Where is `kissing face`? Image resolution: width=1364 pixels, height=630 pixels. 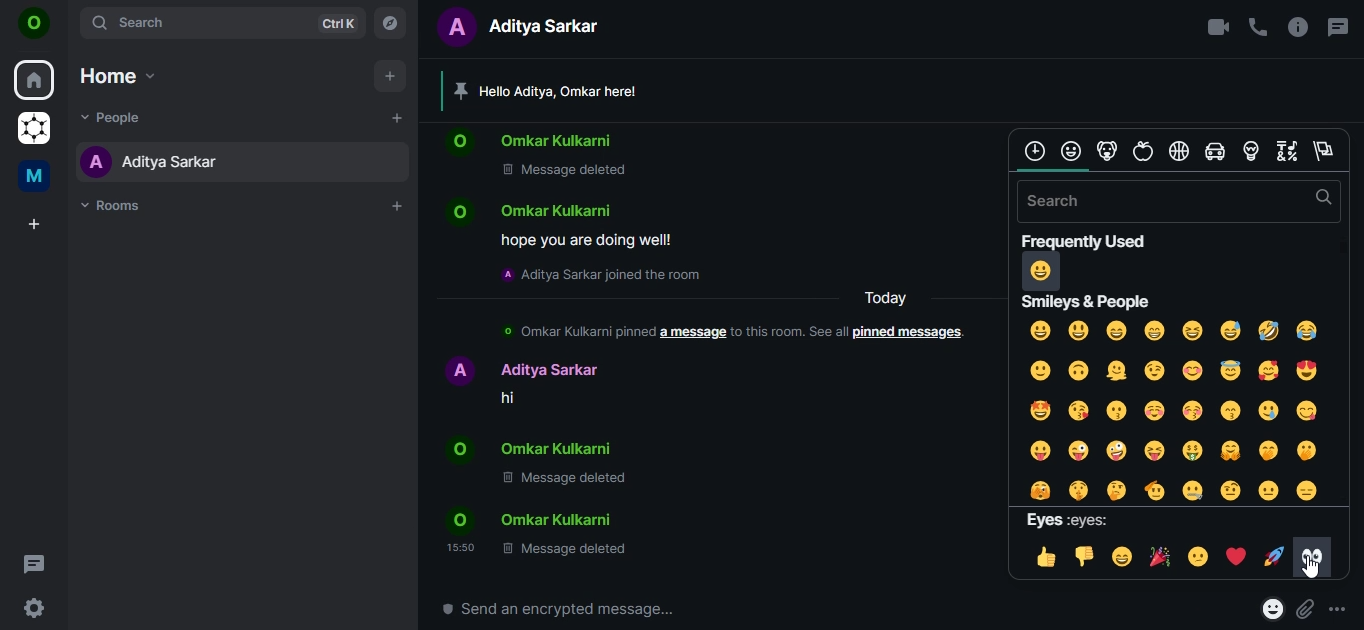 kissing face is located at coordinates (1118, 409).